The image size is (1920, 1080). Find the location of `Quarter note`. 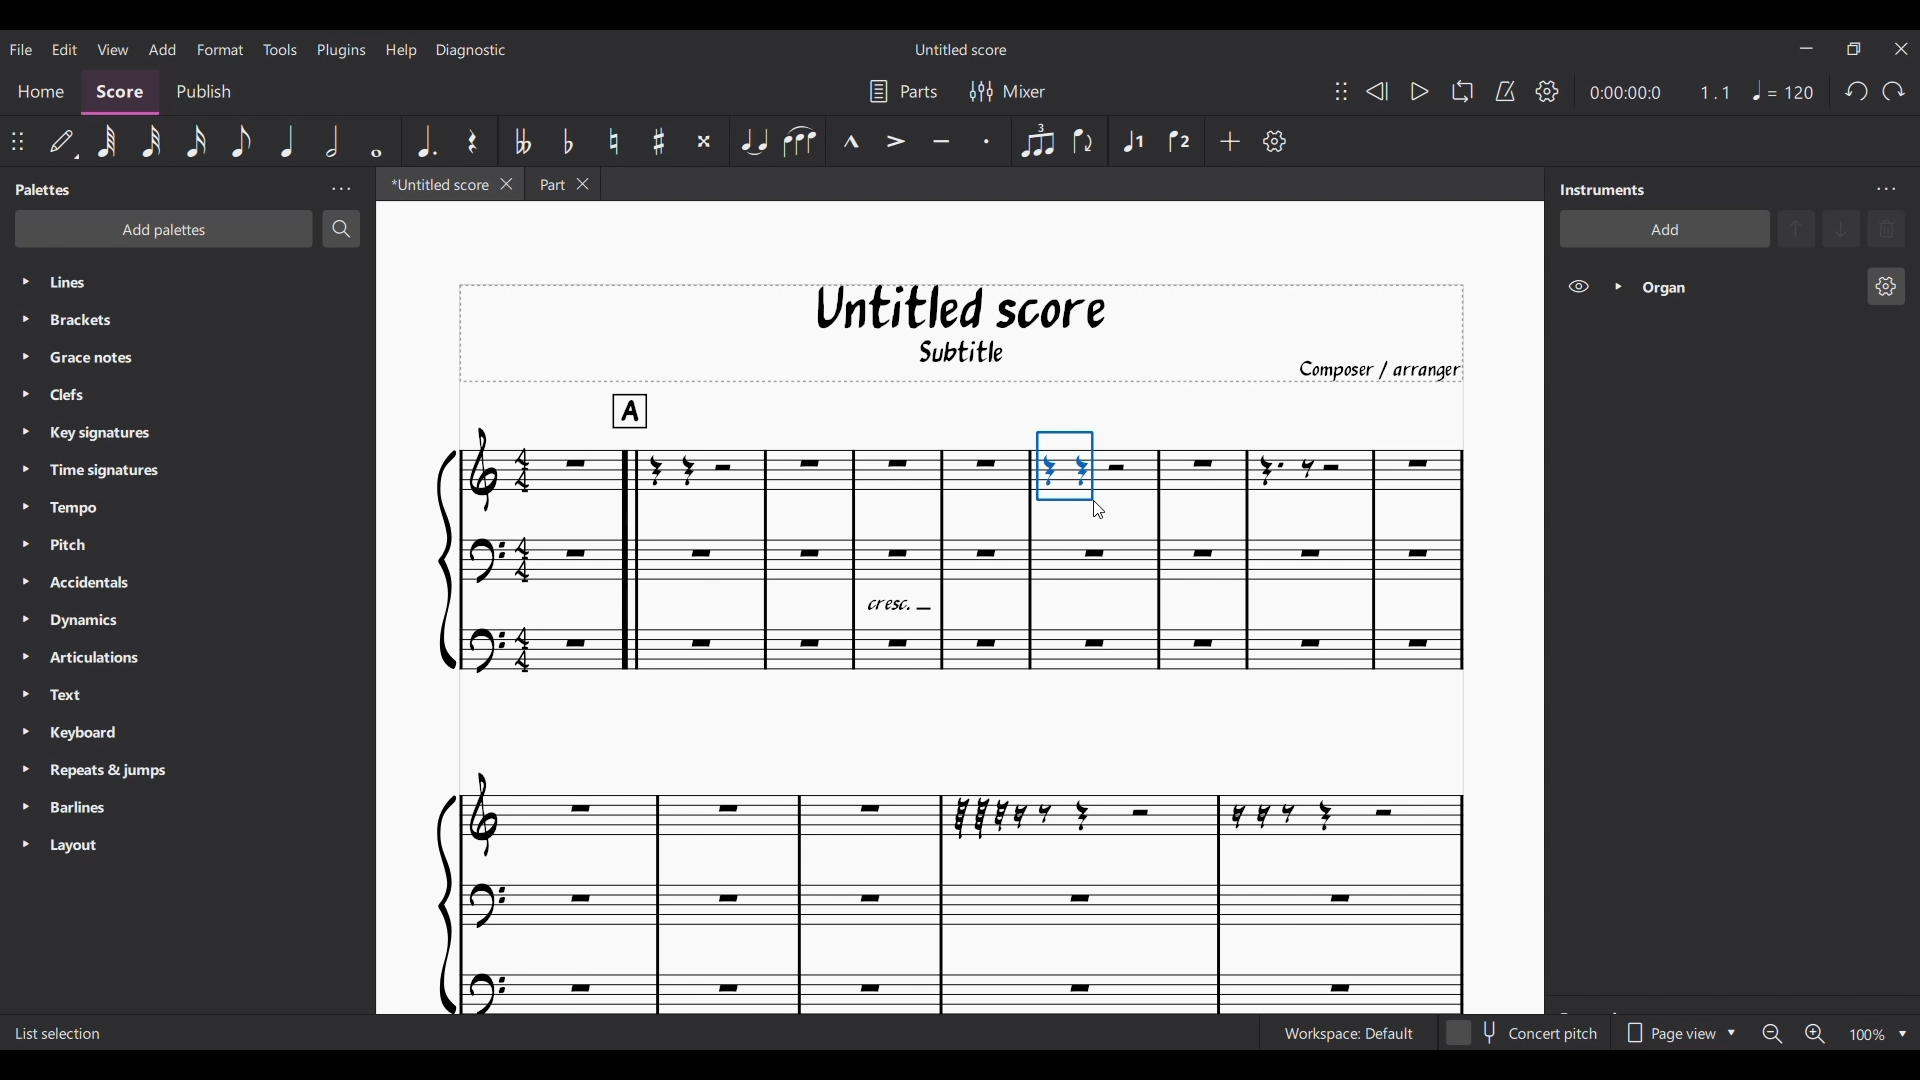

Quarter note is located at coordinates (286, 142).